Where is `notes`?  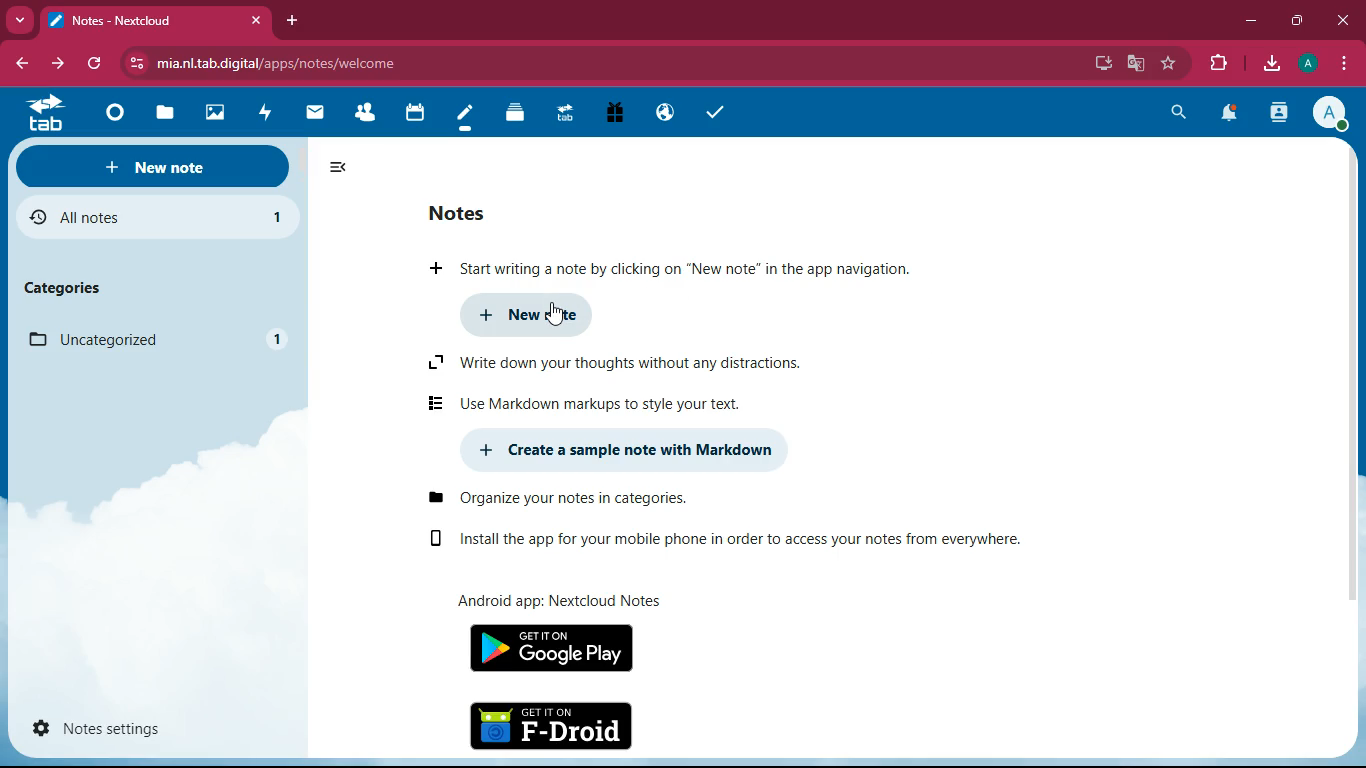
notes is located at coordinates (466, 114).